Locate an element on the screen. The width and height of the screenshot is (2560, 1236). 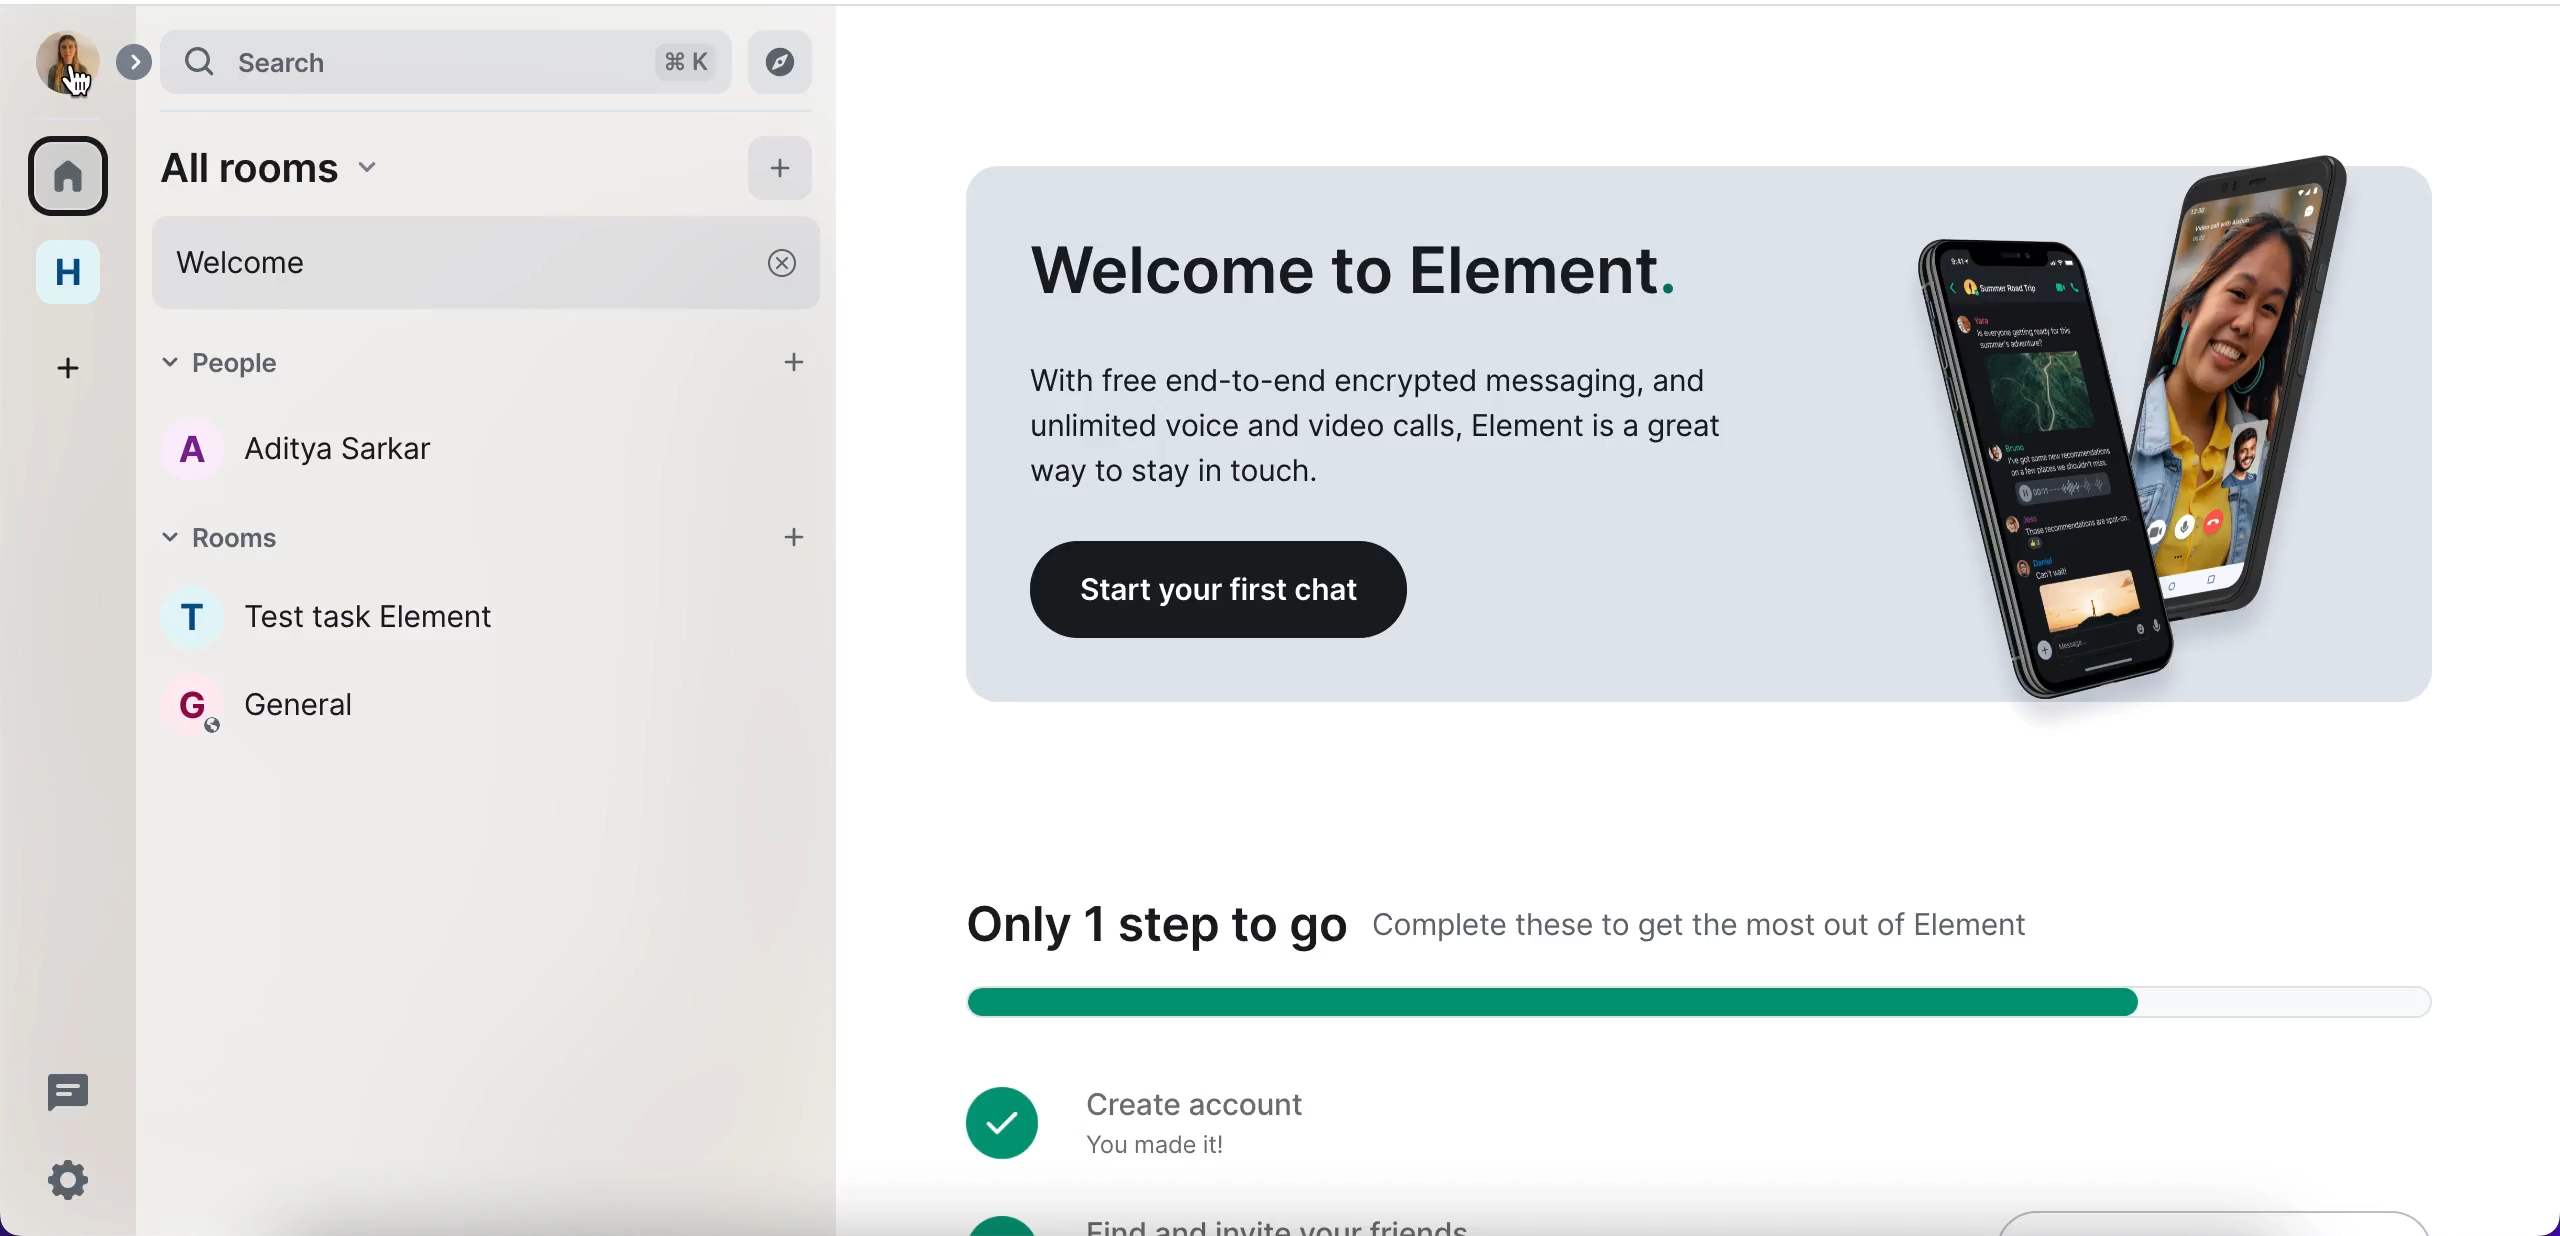
image is located at coordinates (2114, 408).